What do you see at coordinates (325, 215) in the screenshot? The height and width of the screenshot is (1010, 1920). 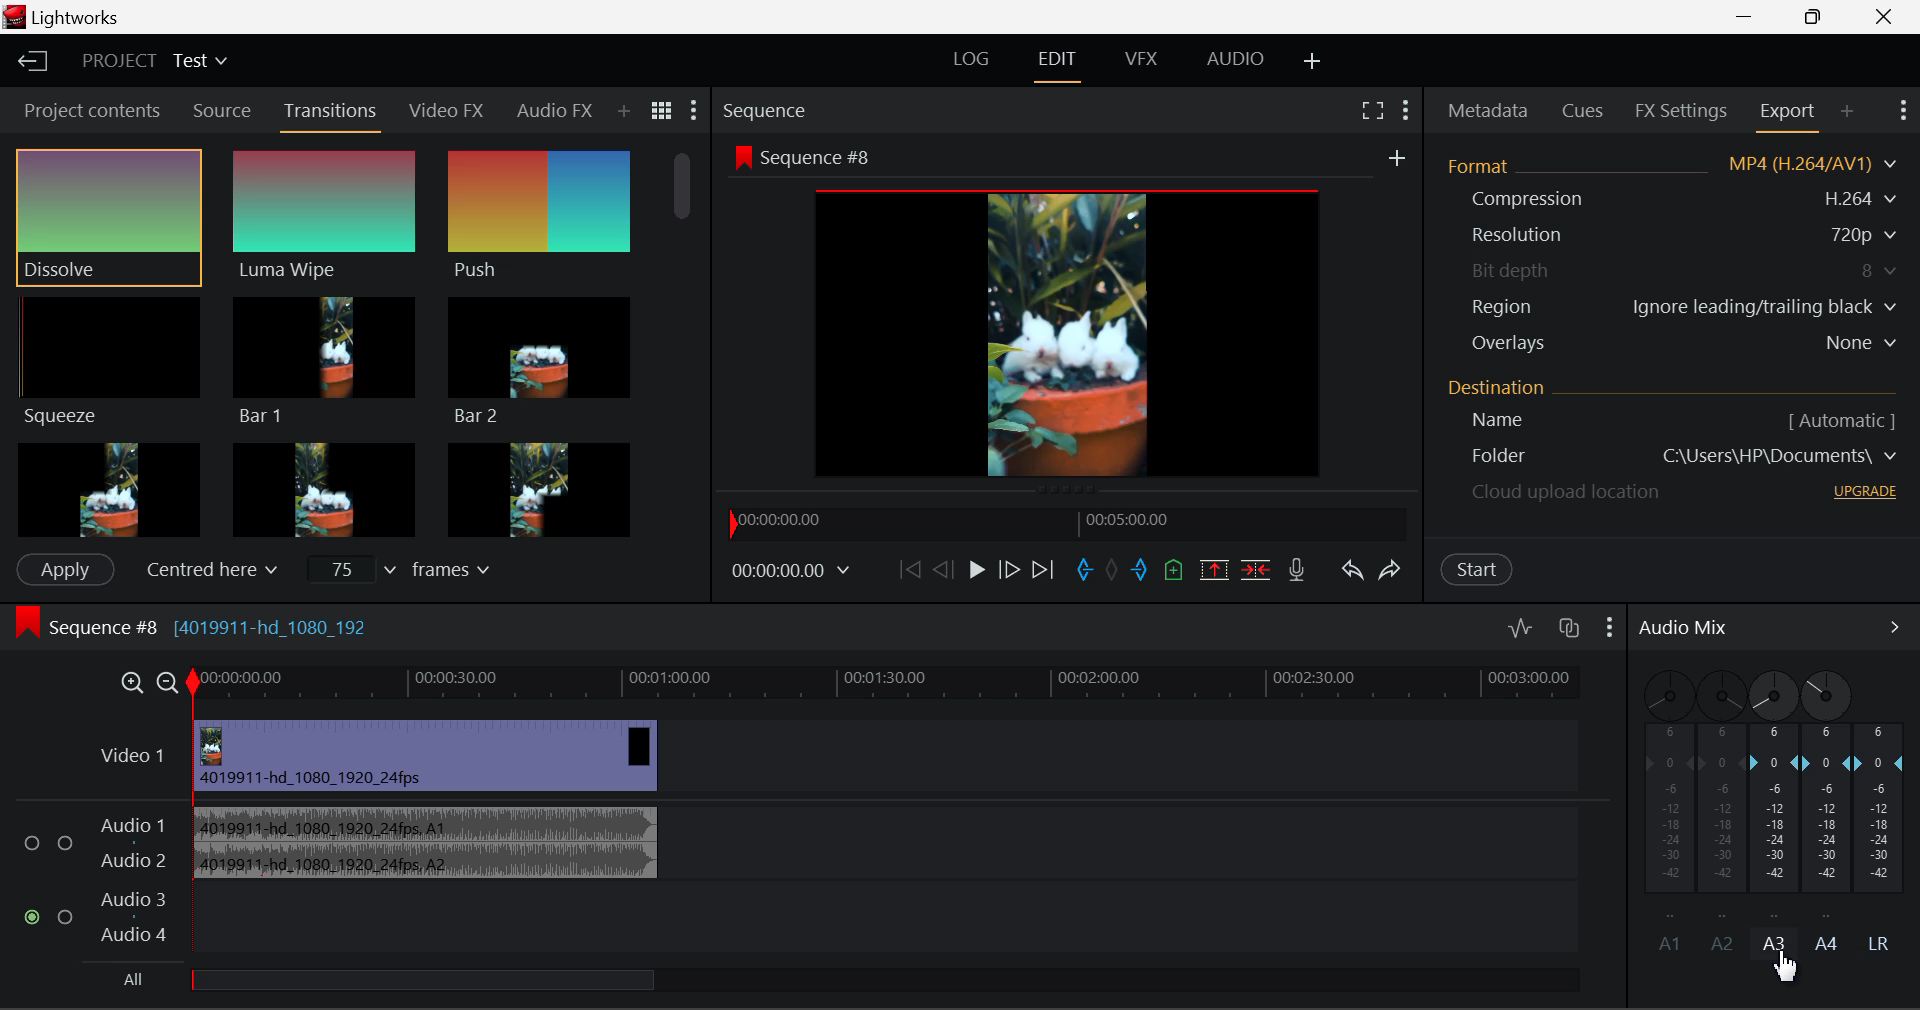 I see `Luma Wipe` at bounding box center [325, 215].